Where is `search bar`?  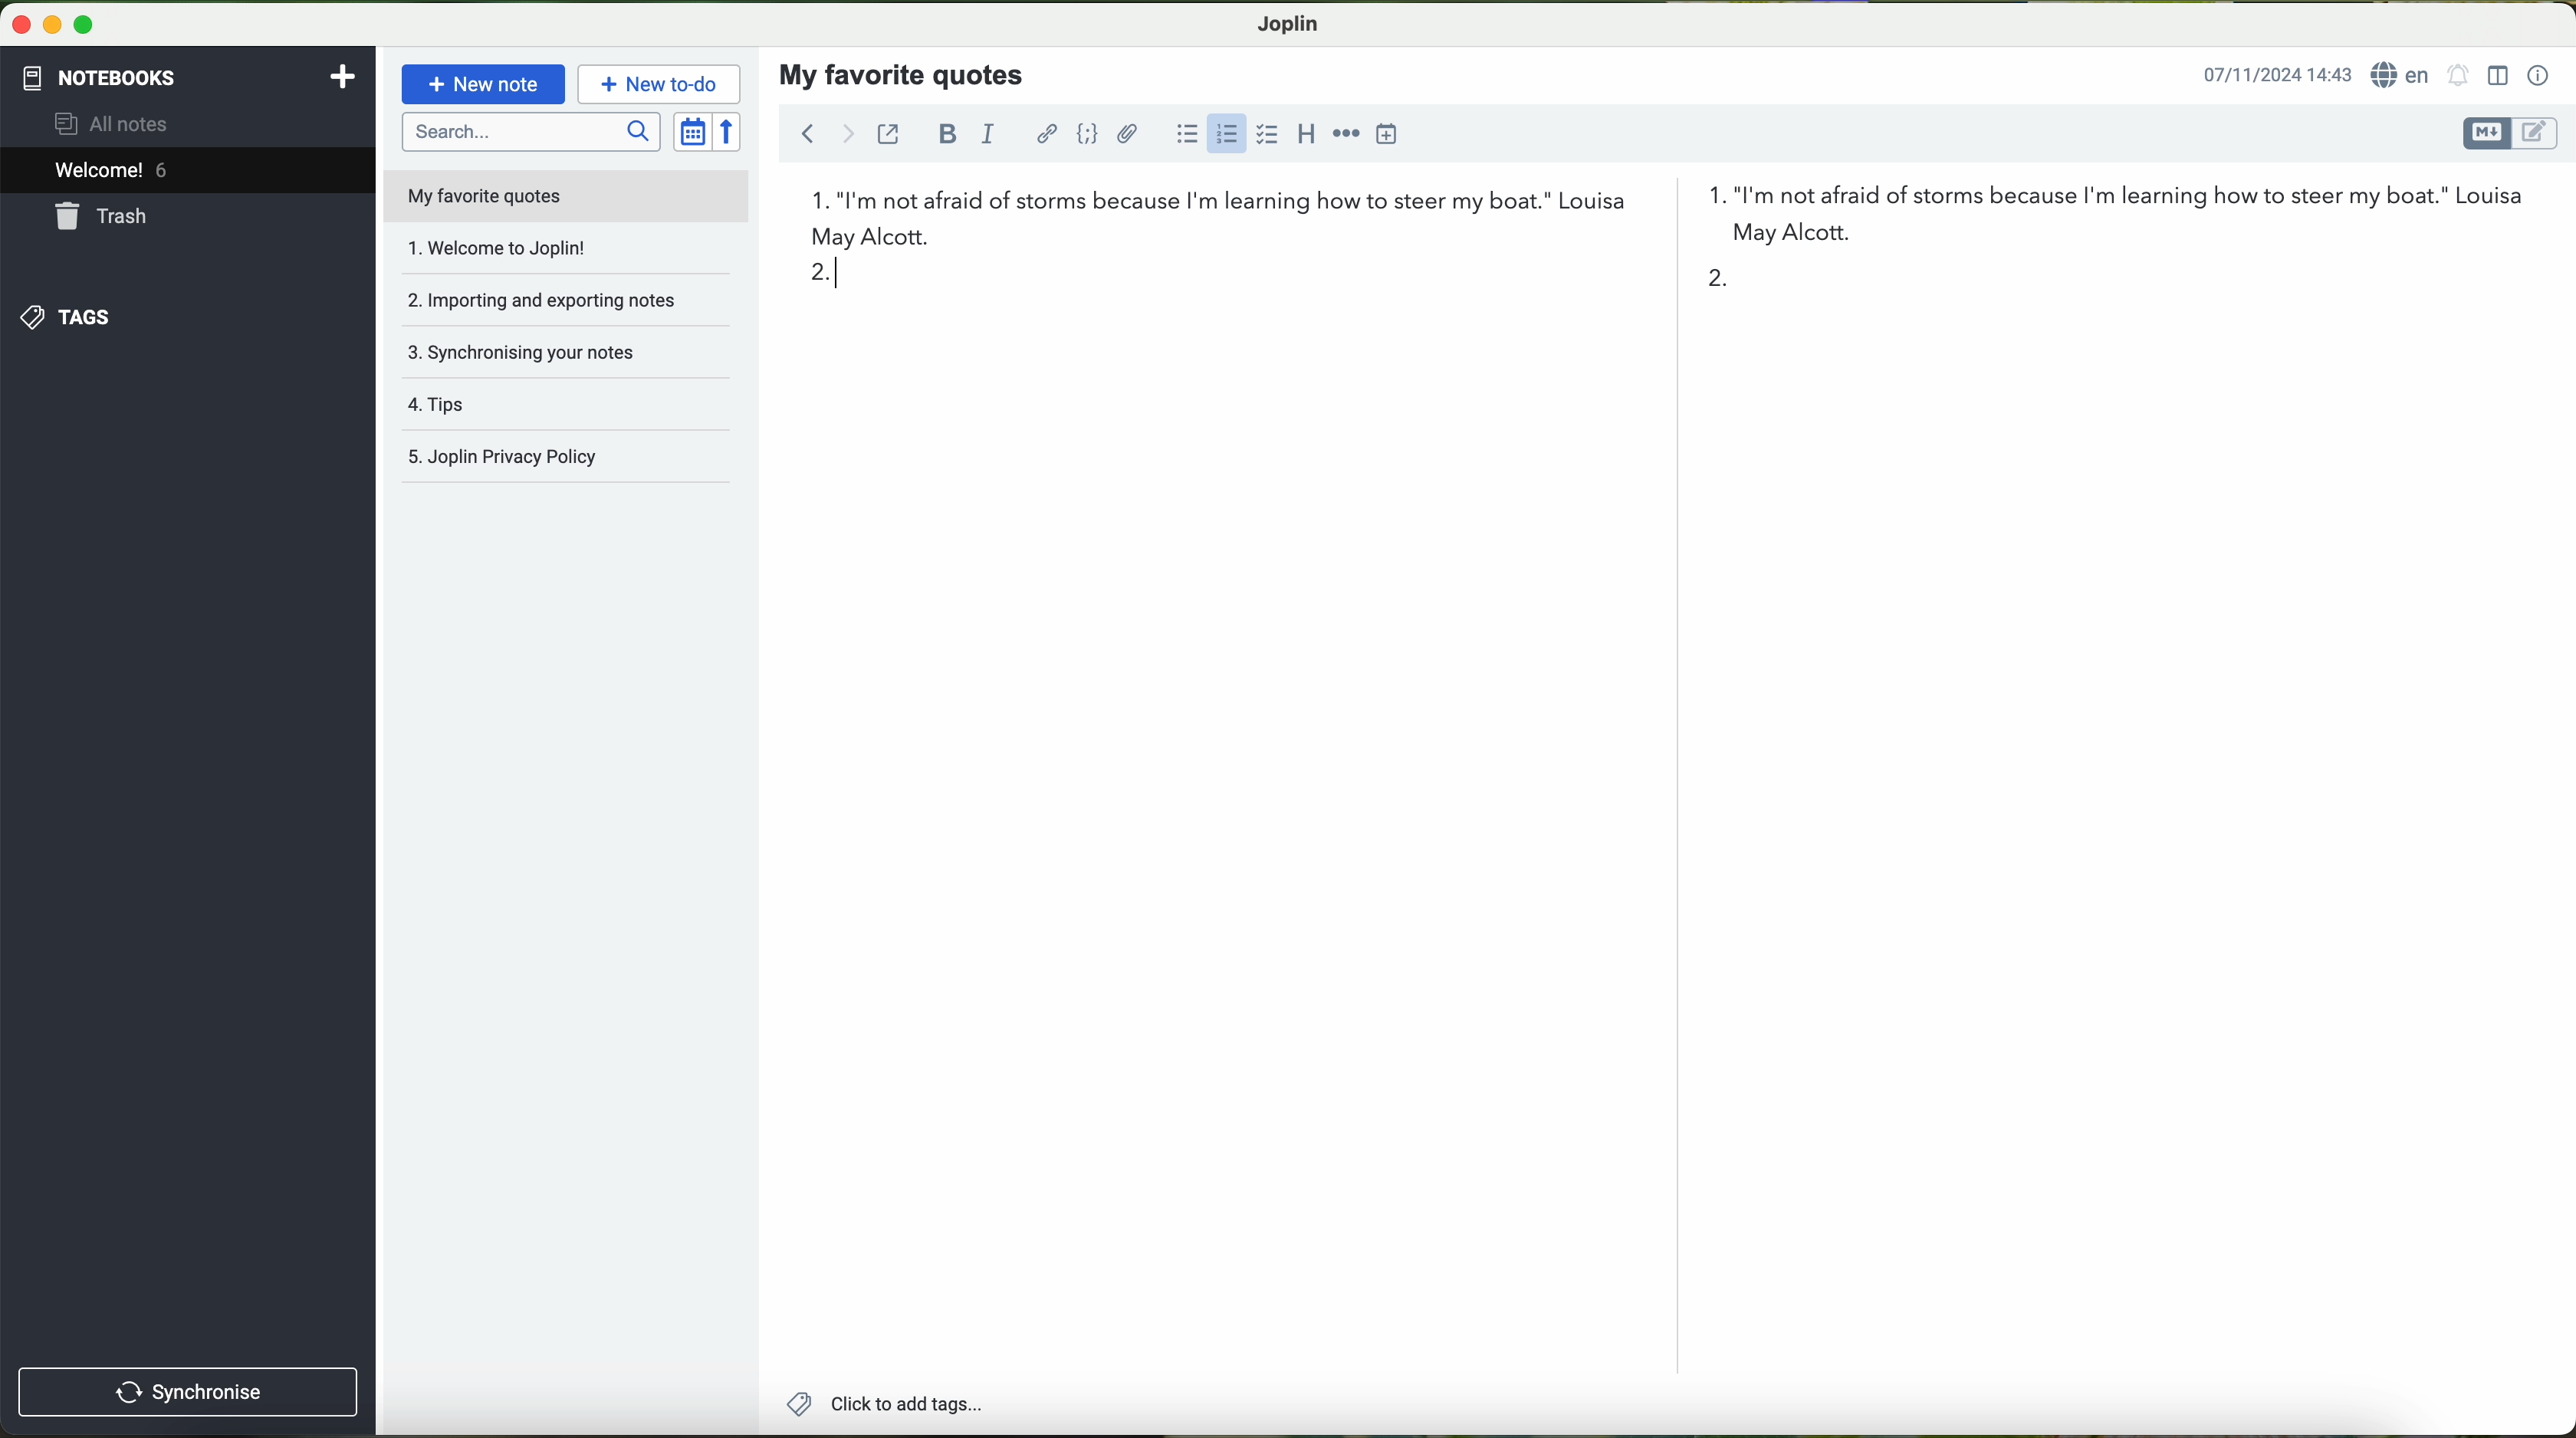 search bar is located at coordinates (528, 130).